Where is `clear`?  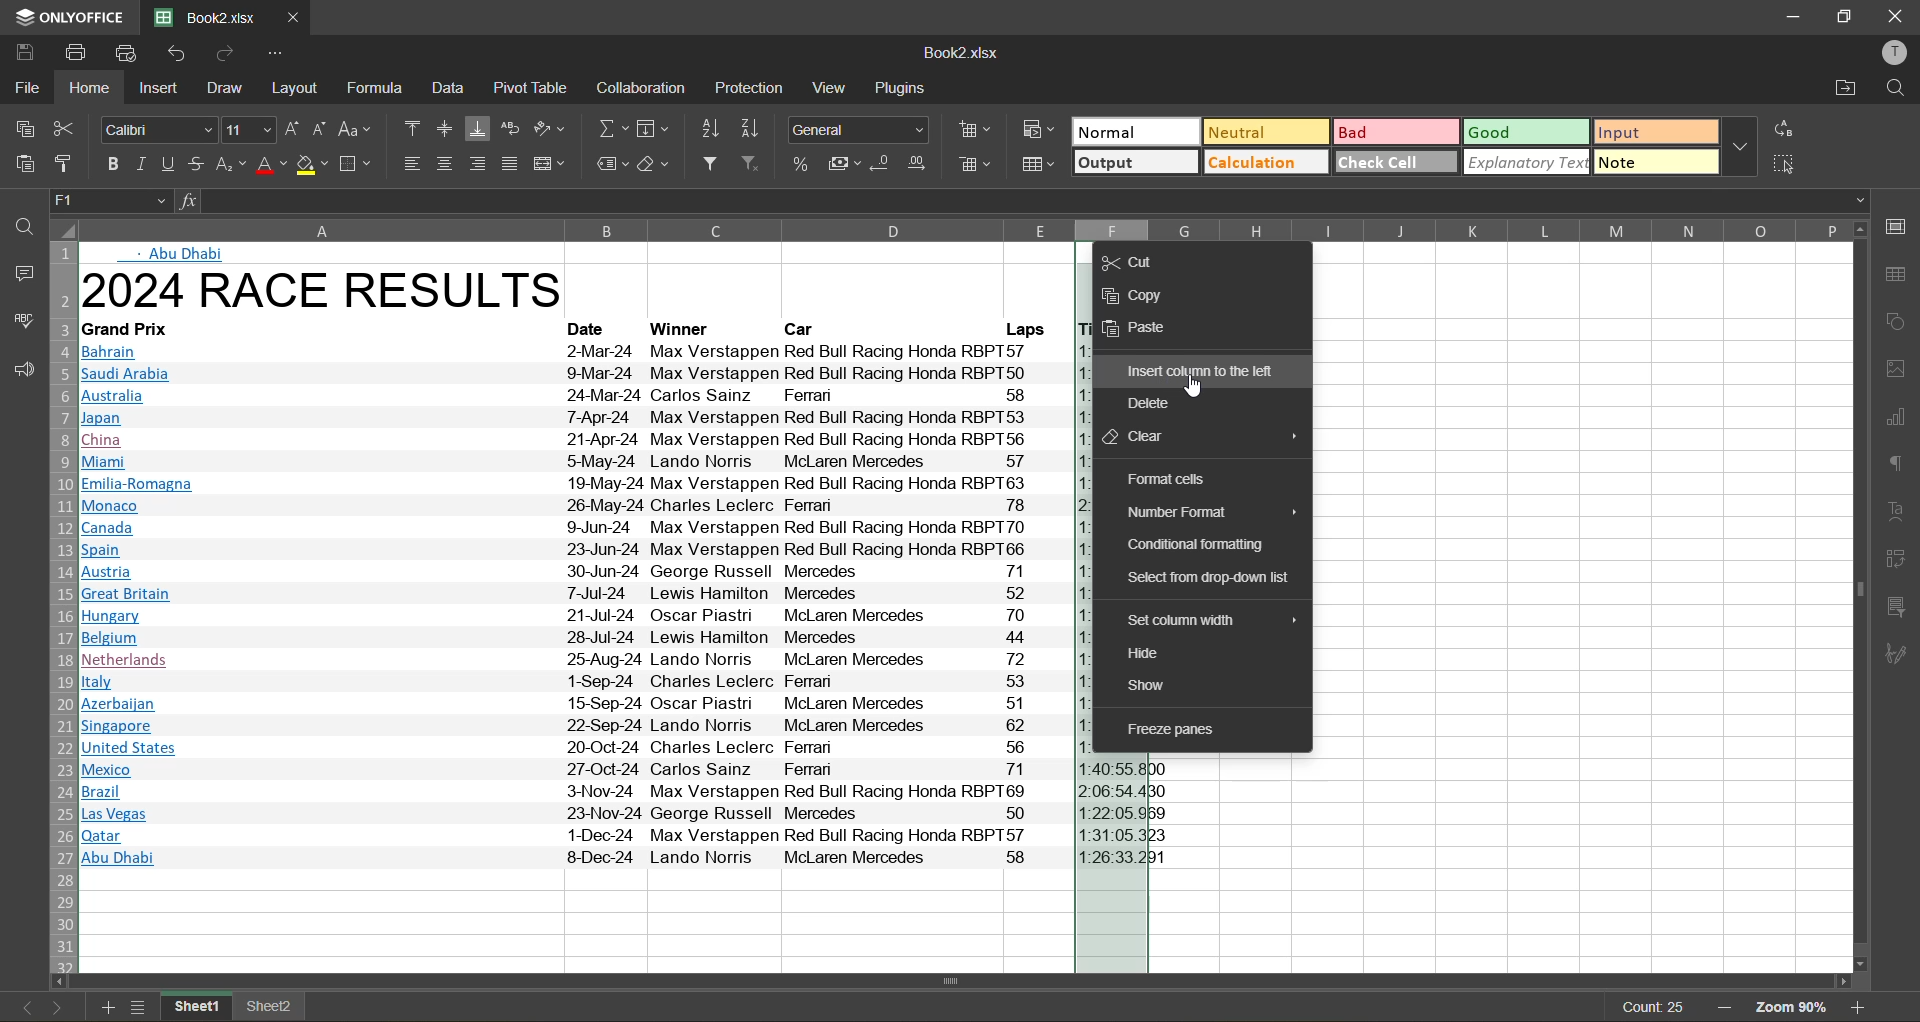
clear is located at coordinates (1198, 436).